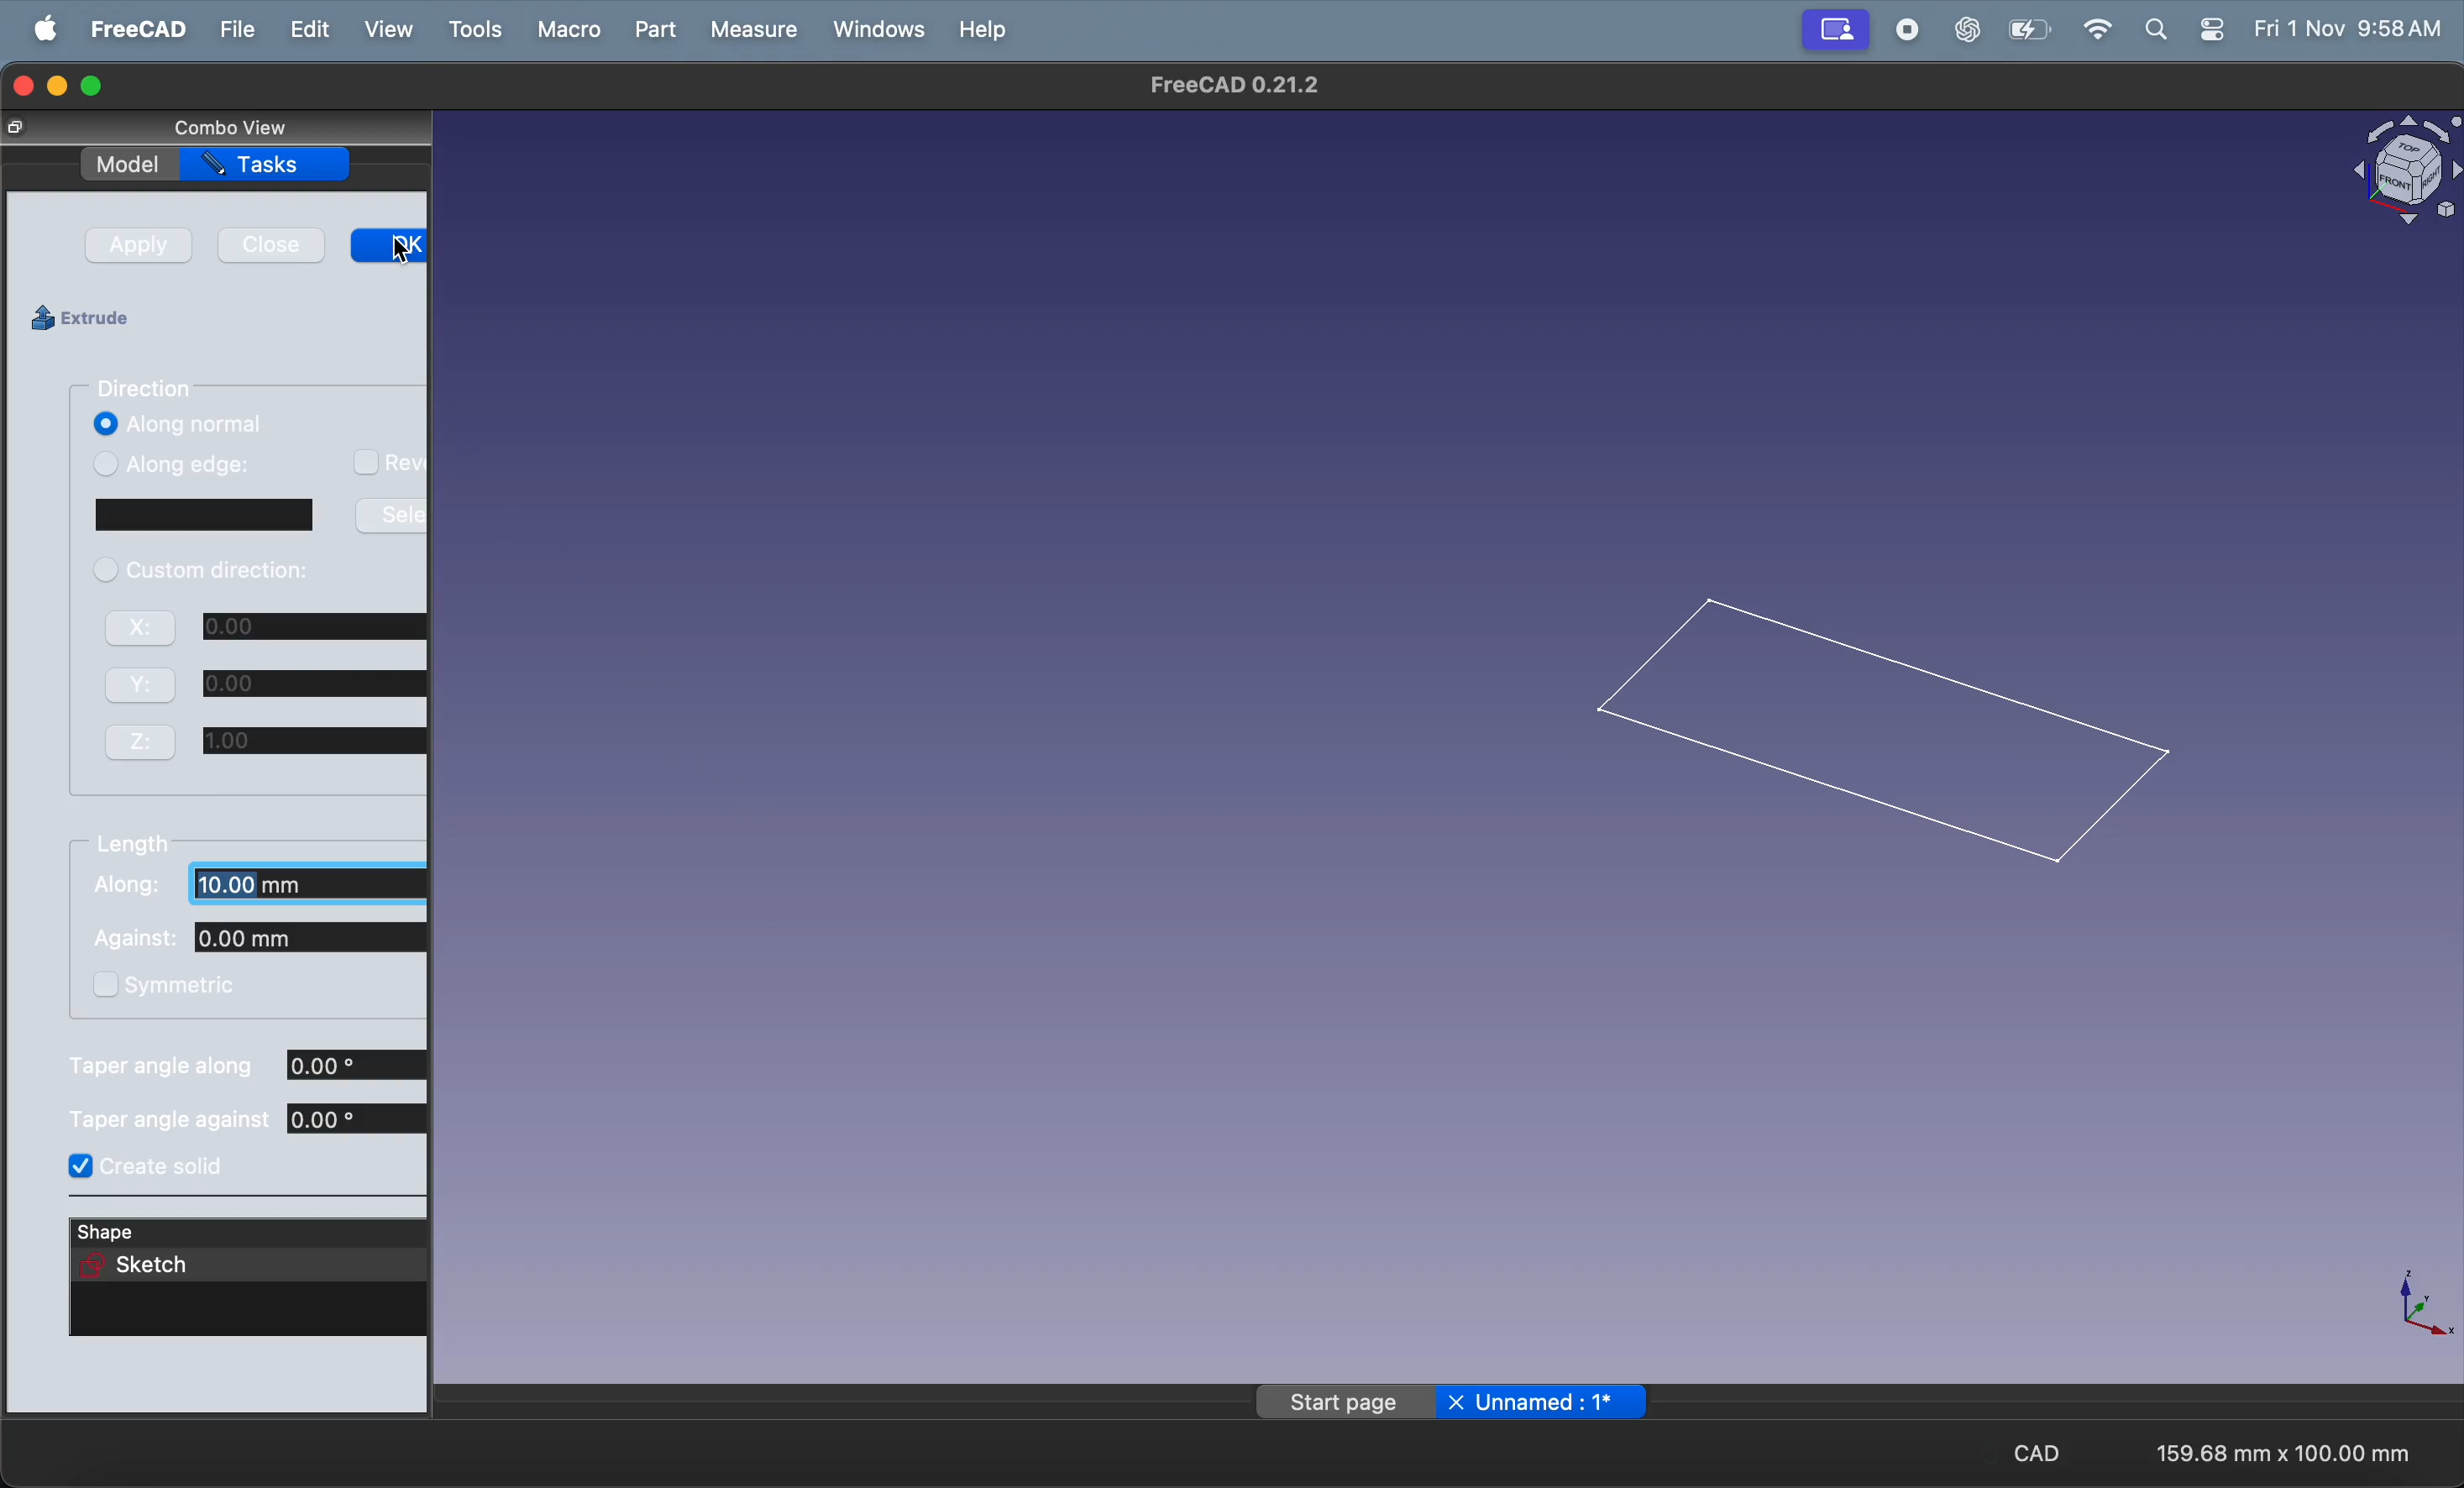  What do you see at coordinates (262, 939) in the screenshot?
I see `against` at bounding box center [262, 939].